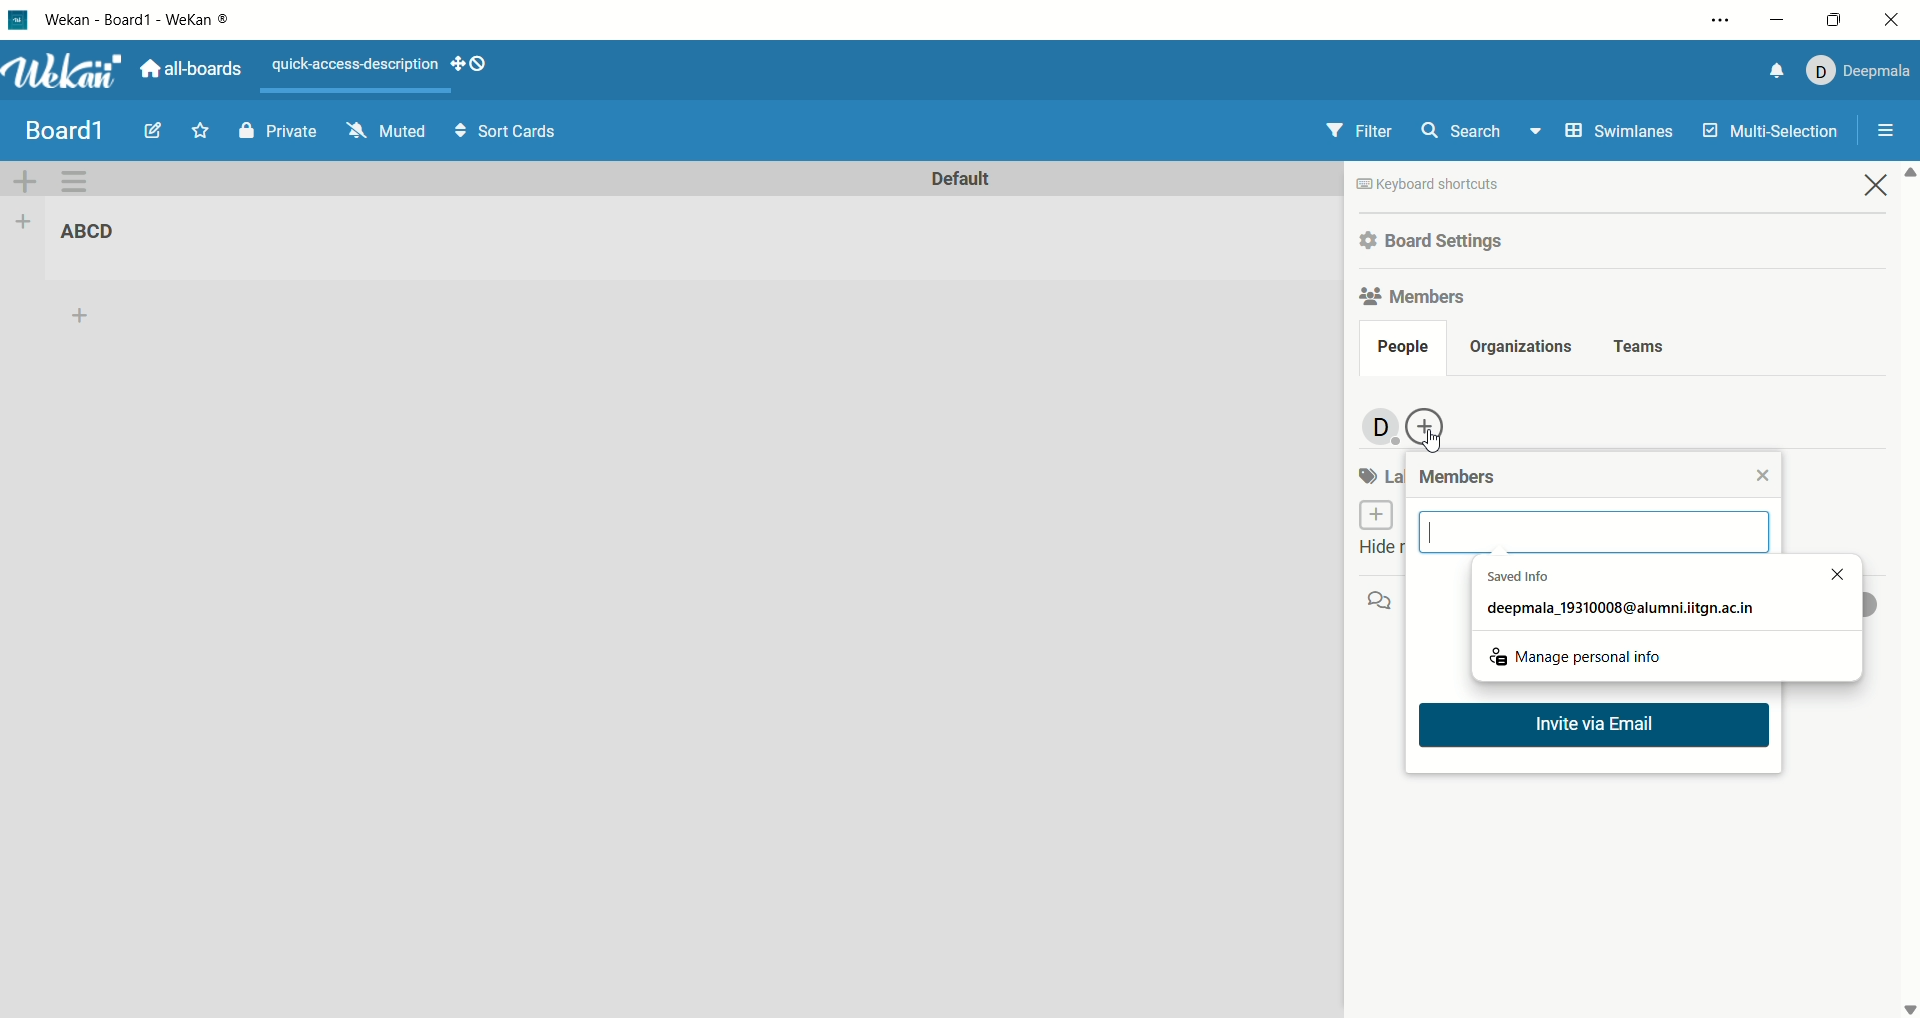  I want to click on minimize, so click(1775, 18).